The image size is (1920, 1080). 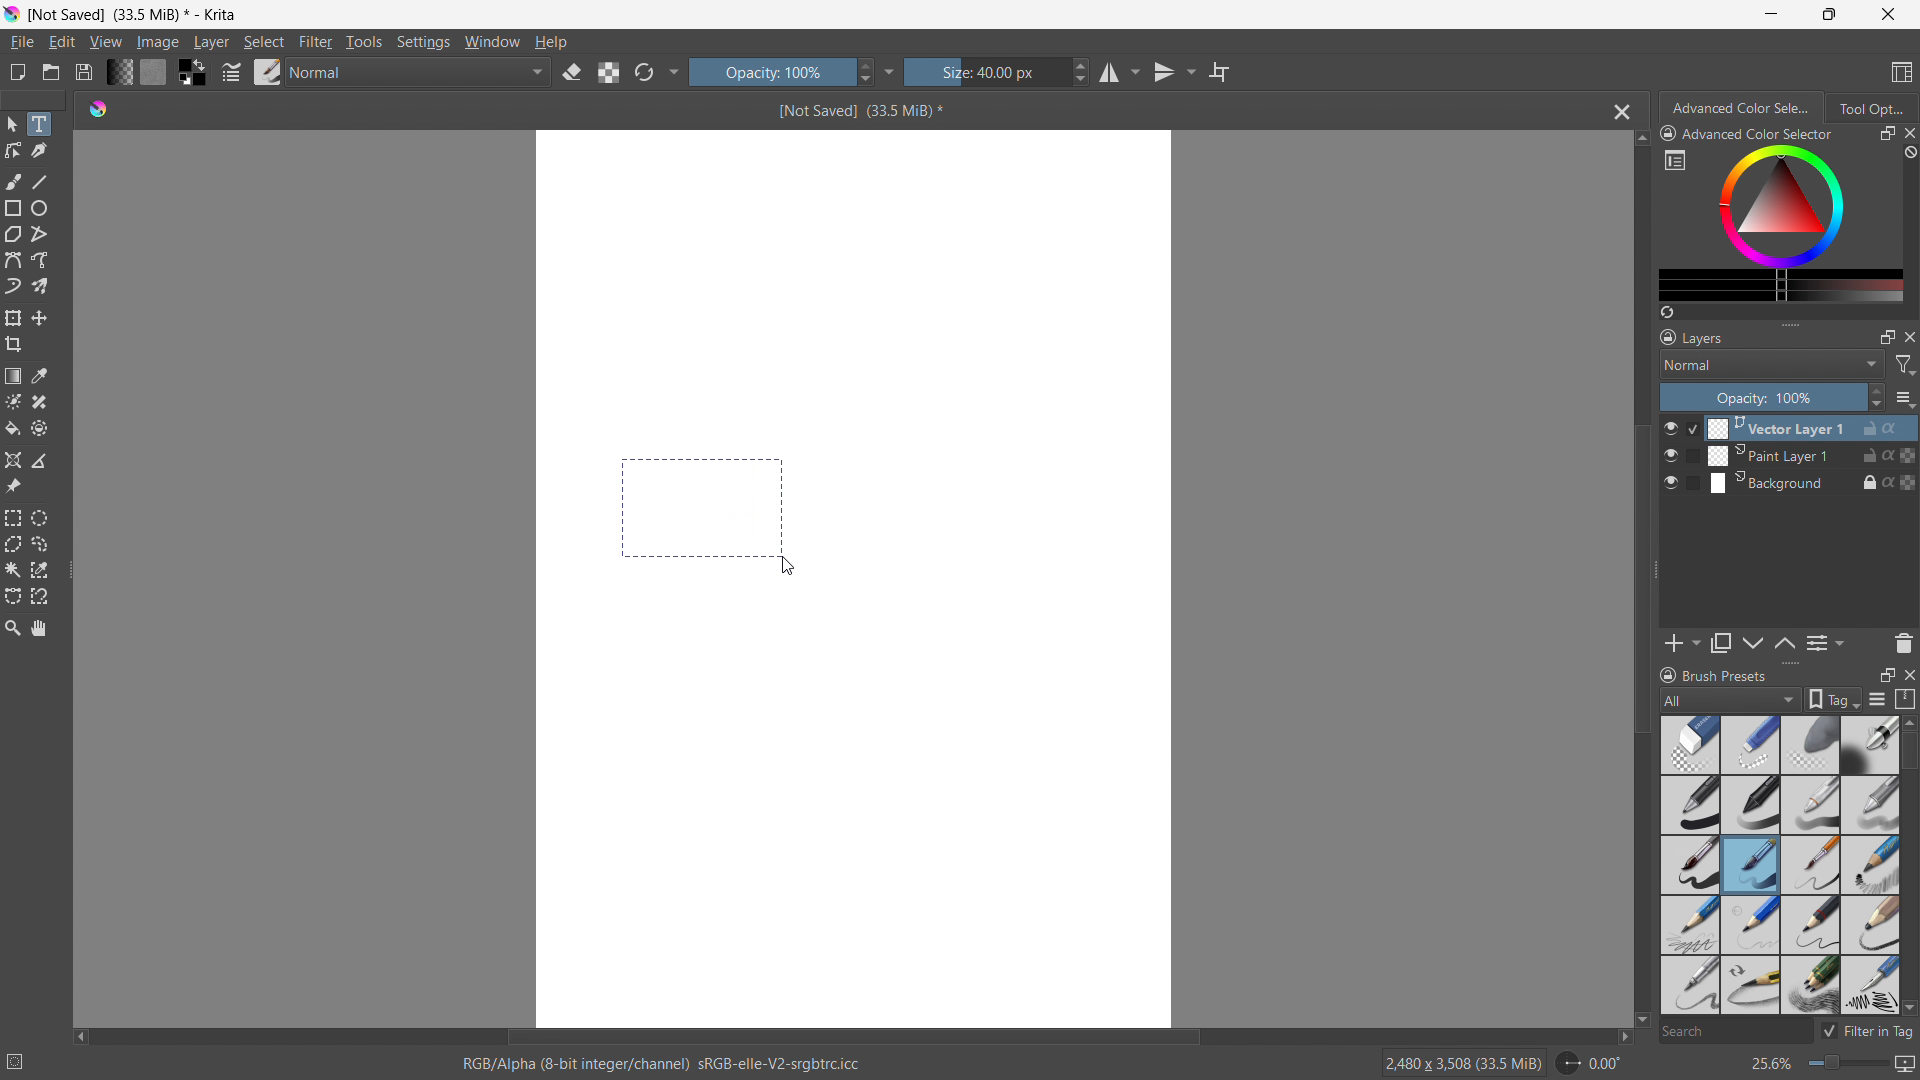 I want to click on choose workspace, so click(x=1901, y=73).